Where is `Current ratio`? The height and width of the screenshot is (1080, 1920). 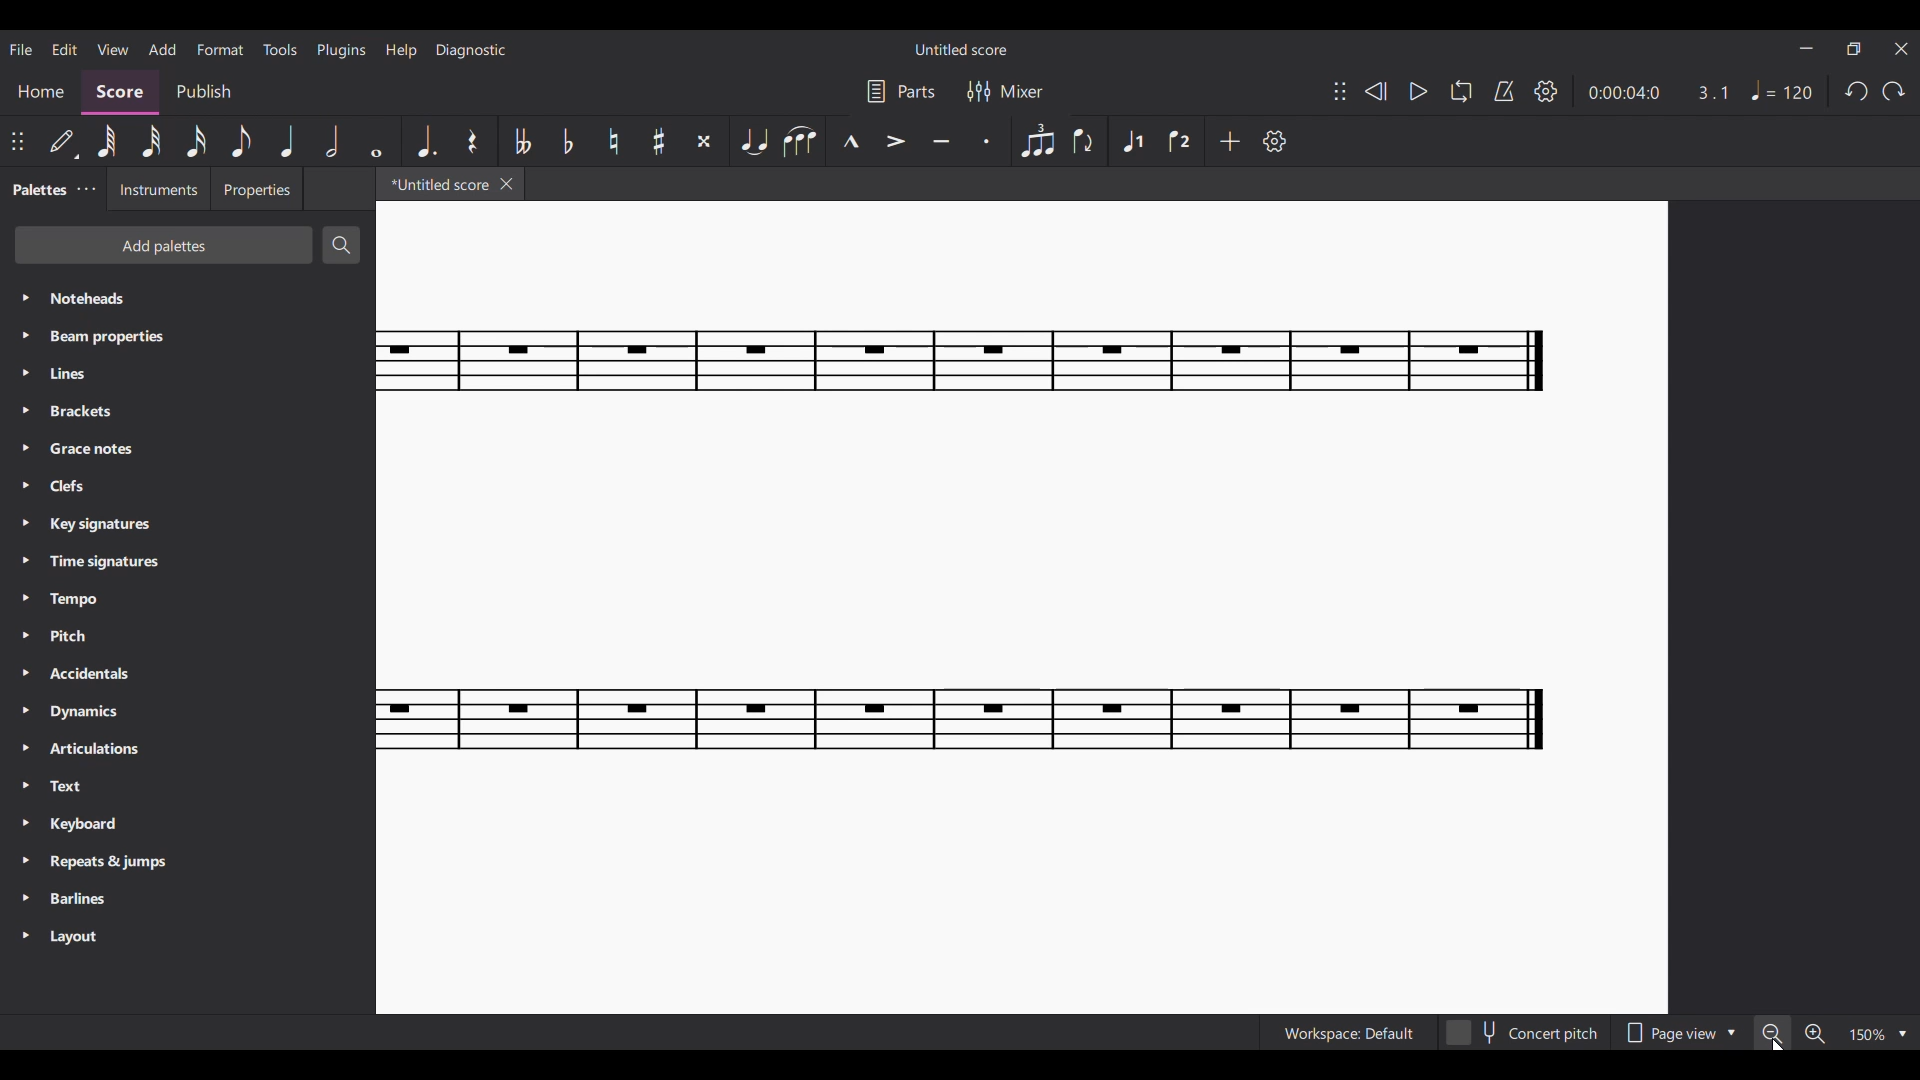 Current ratio is located at coordinates (1712, 92).